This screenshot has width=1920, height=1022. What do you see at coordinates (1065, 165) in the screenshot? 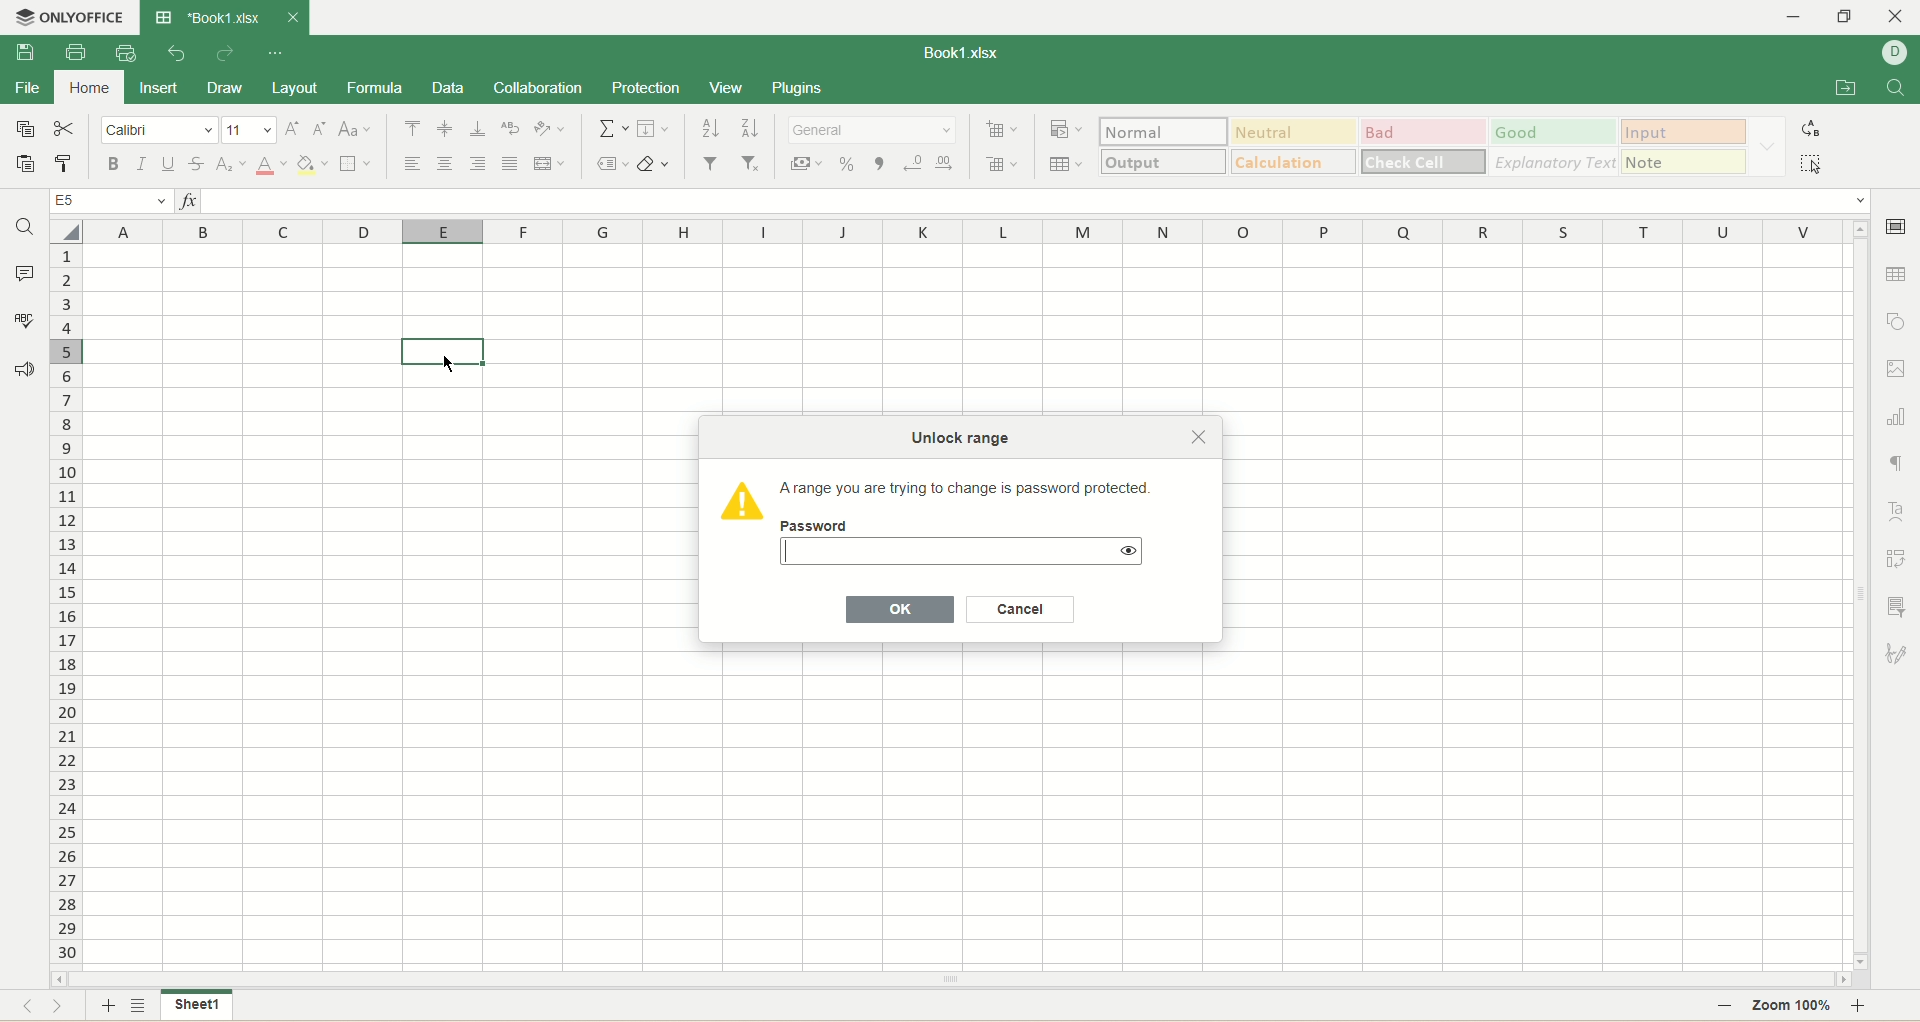
I see `table` at bounding box center [1065, 165].